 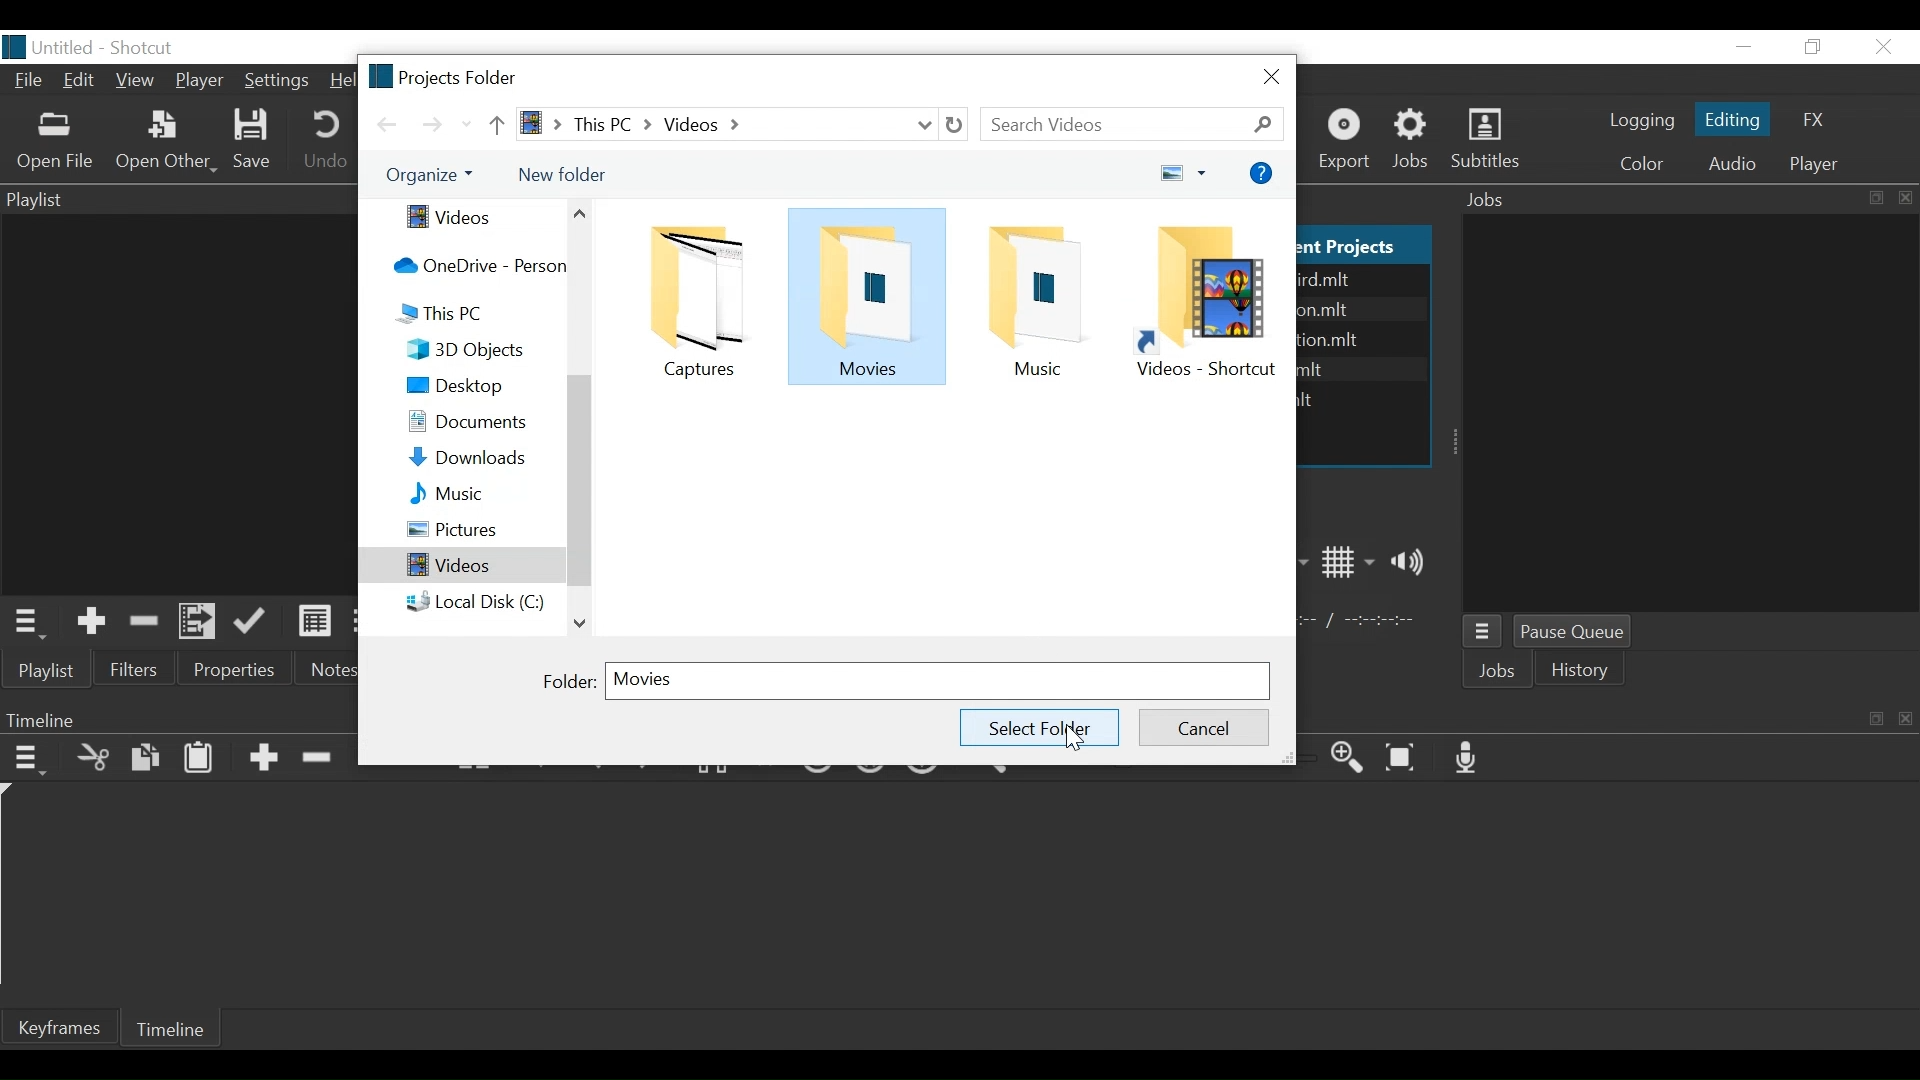 I want to click on Save, so click(x=254, y=141).